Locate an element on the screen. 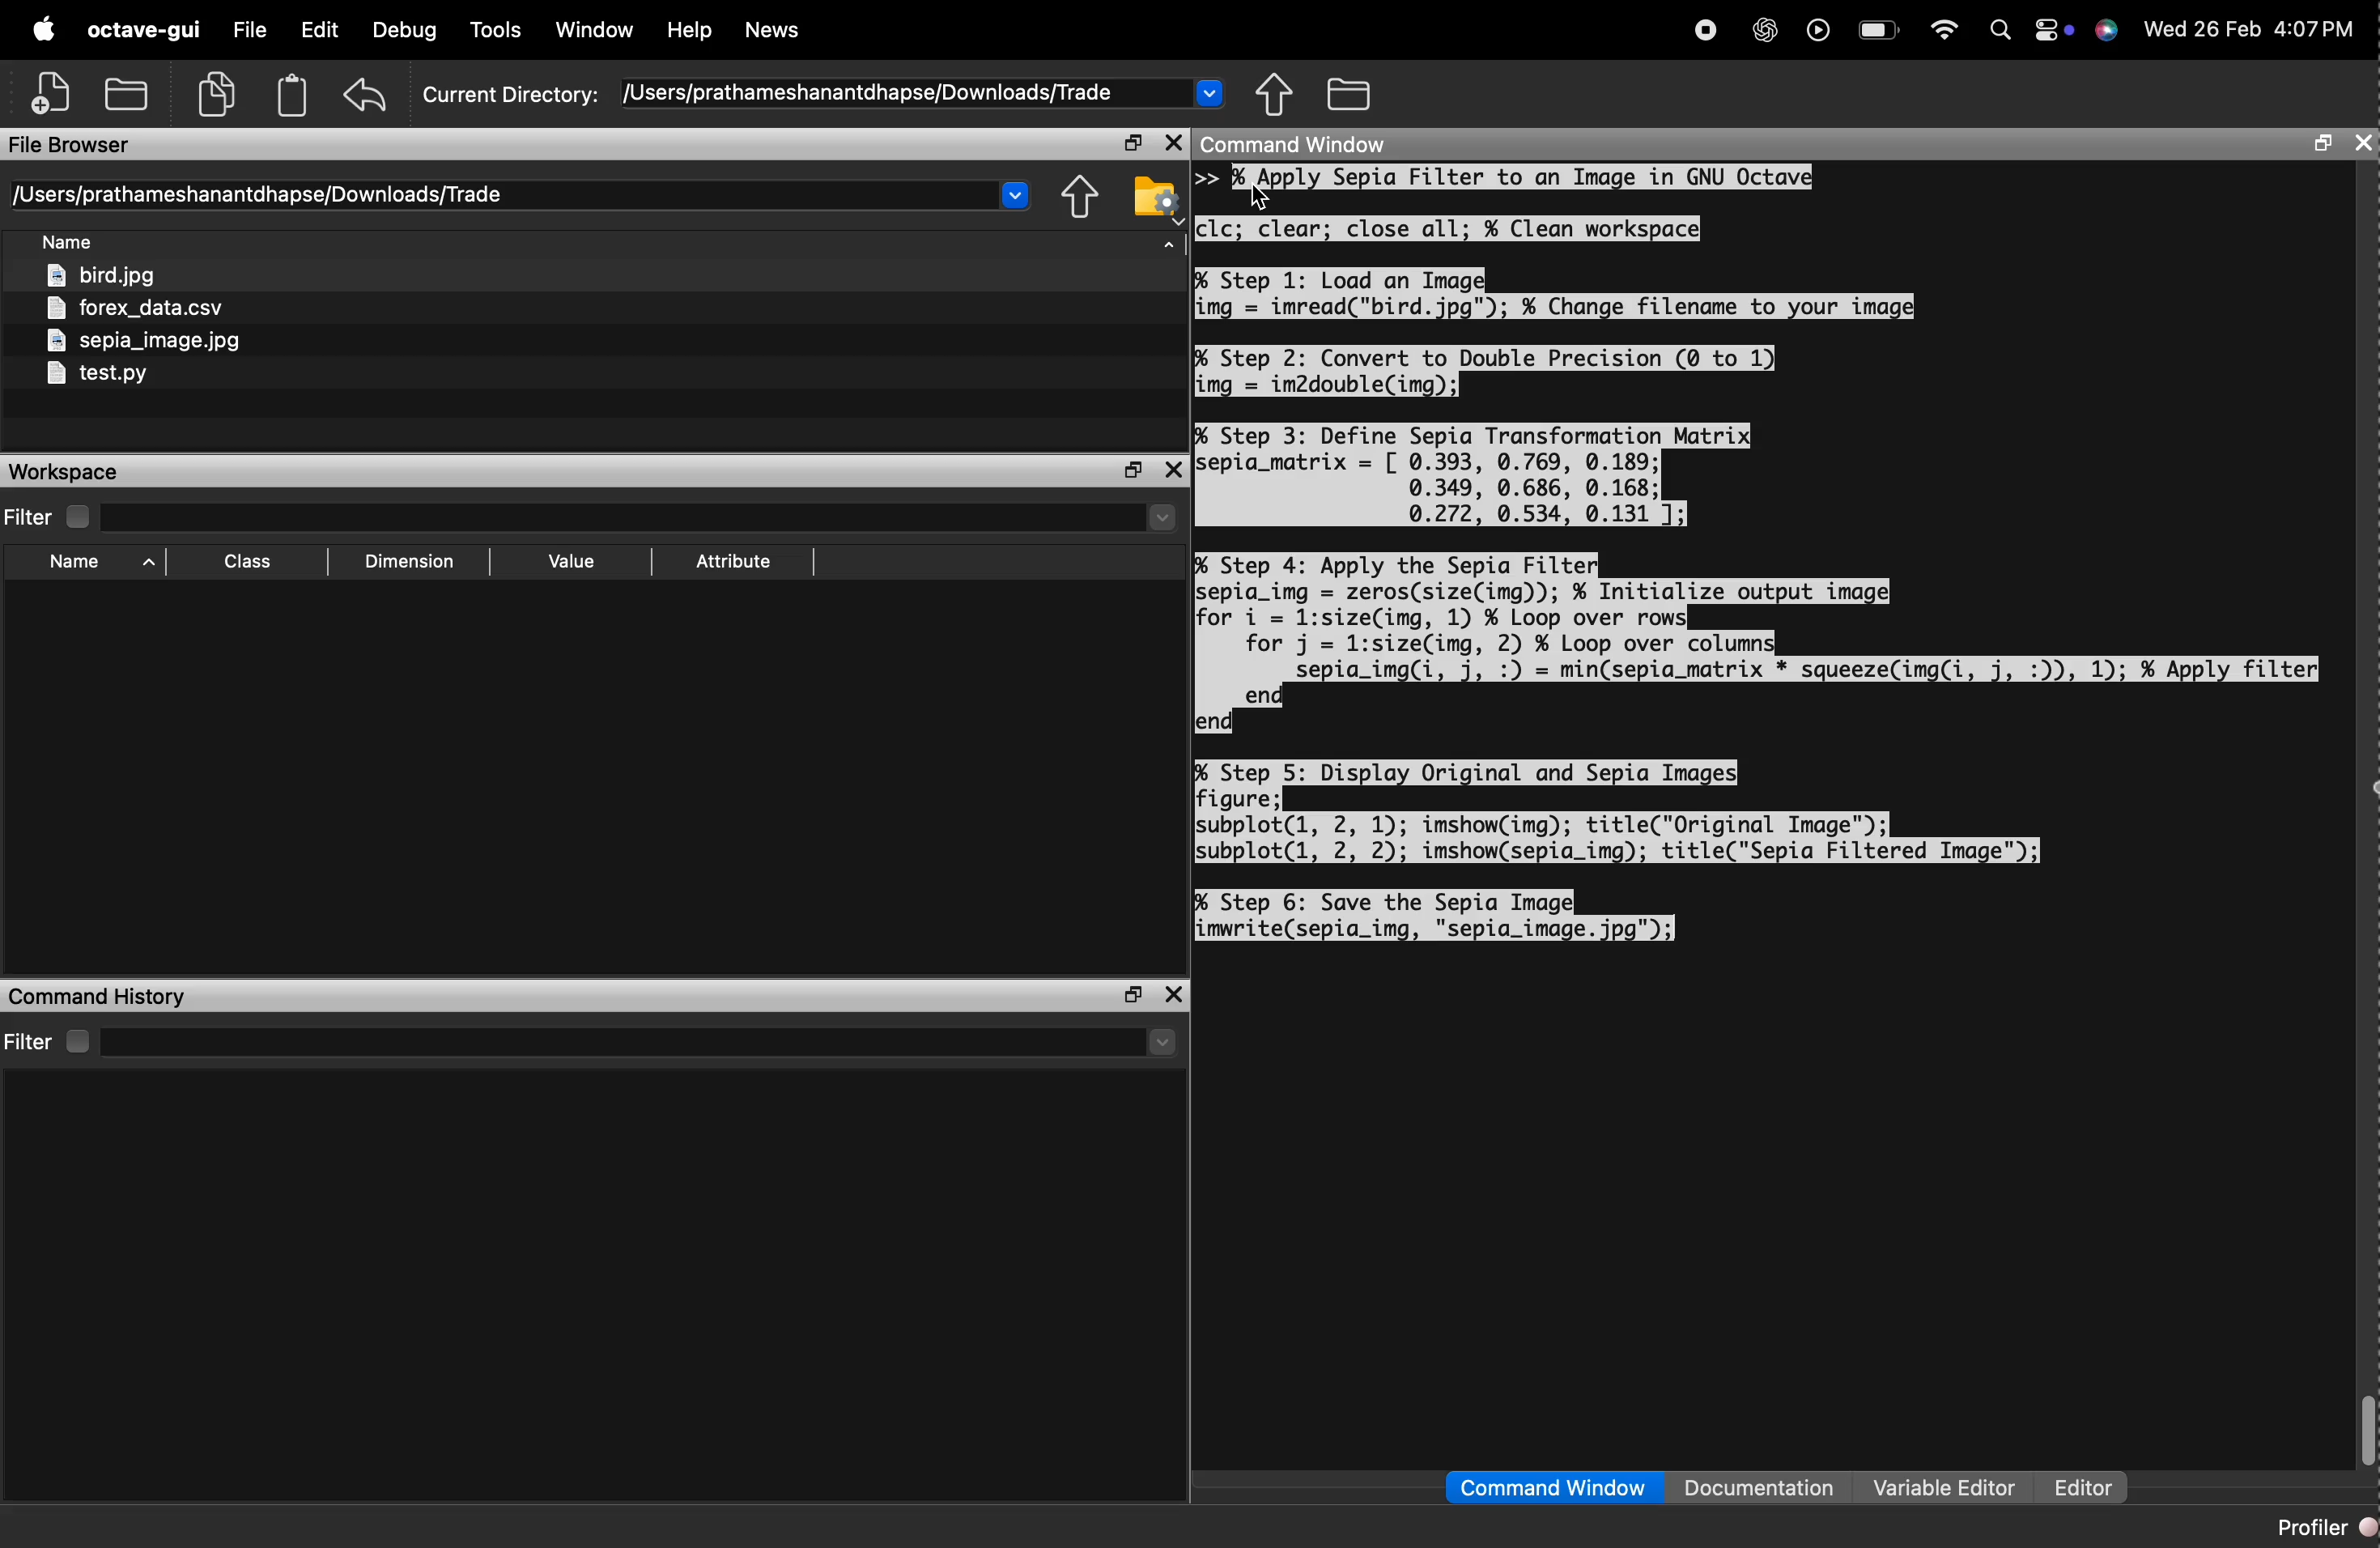  News is located at coordinates (777, 30).